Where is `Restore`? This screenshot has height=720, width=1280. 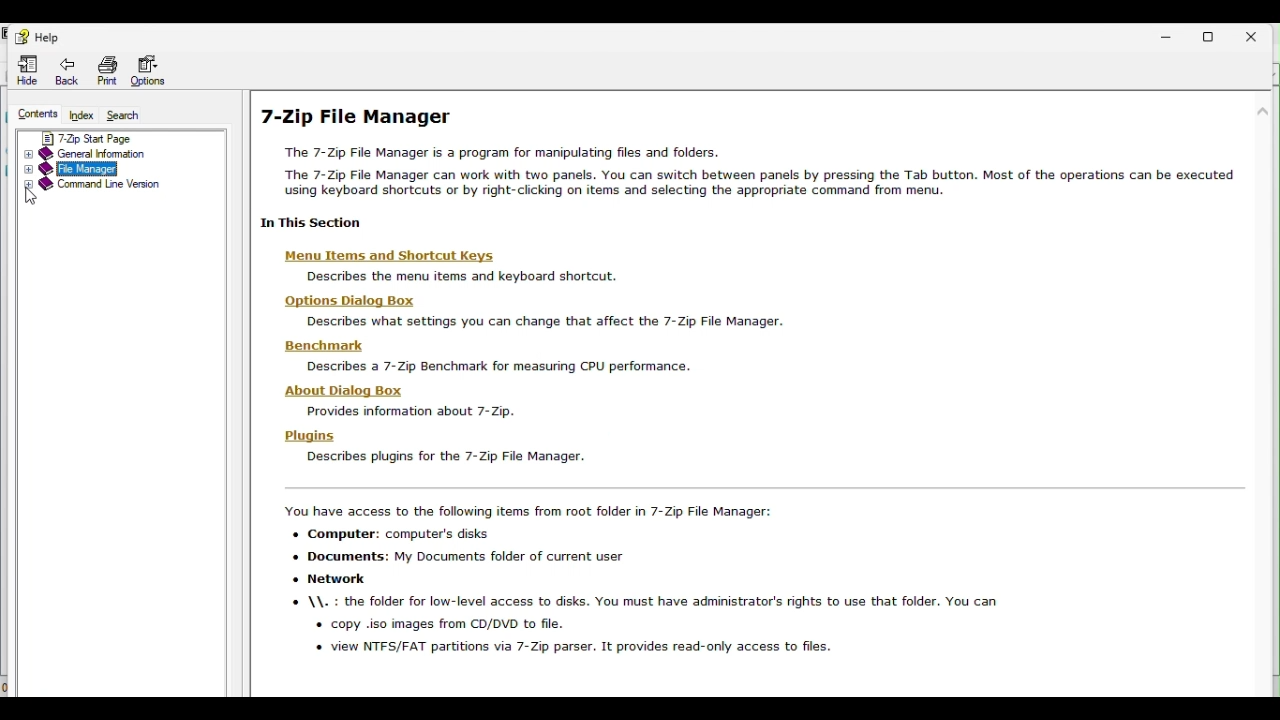
Restore is located at coordinates (1211, 37).